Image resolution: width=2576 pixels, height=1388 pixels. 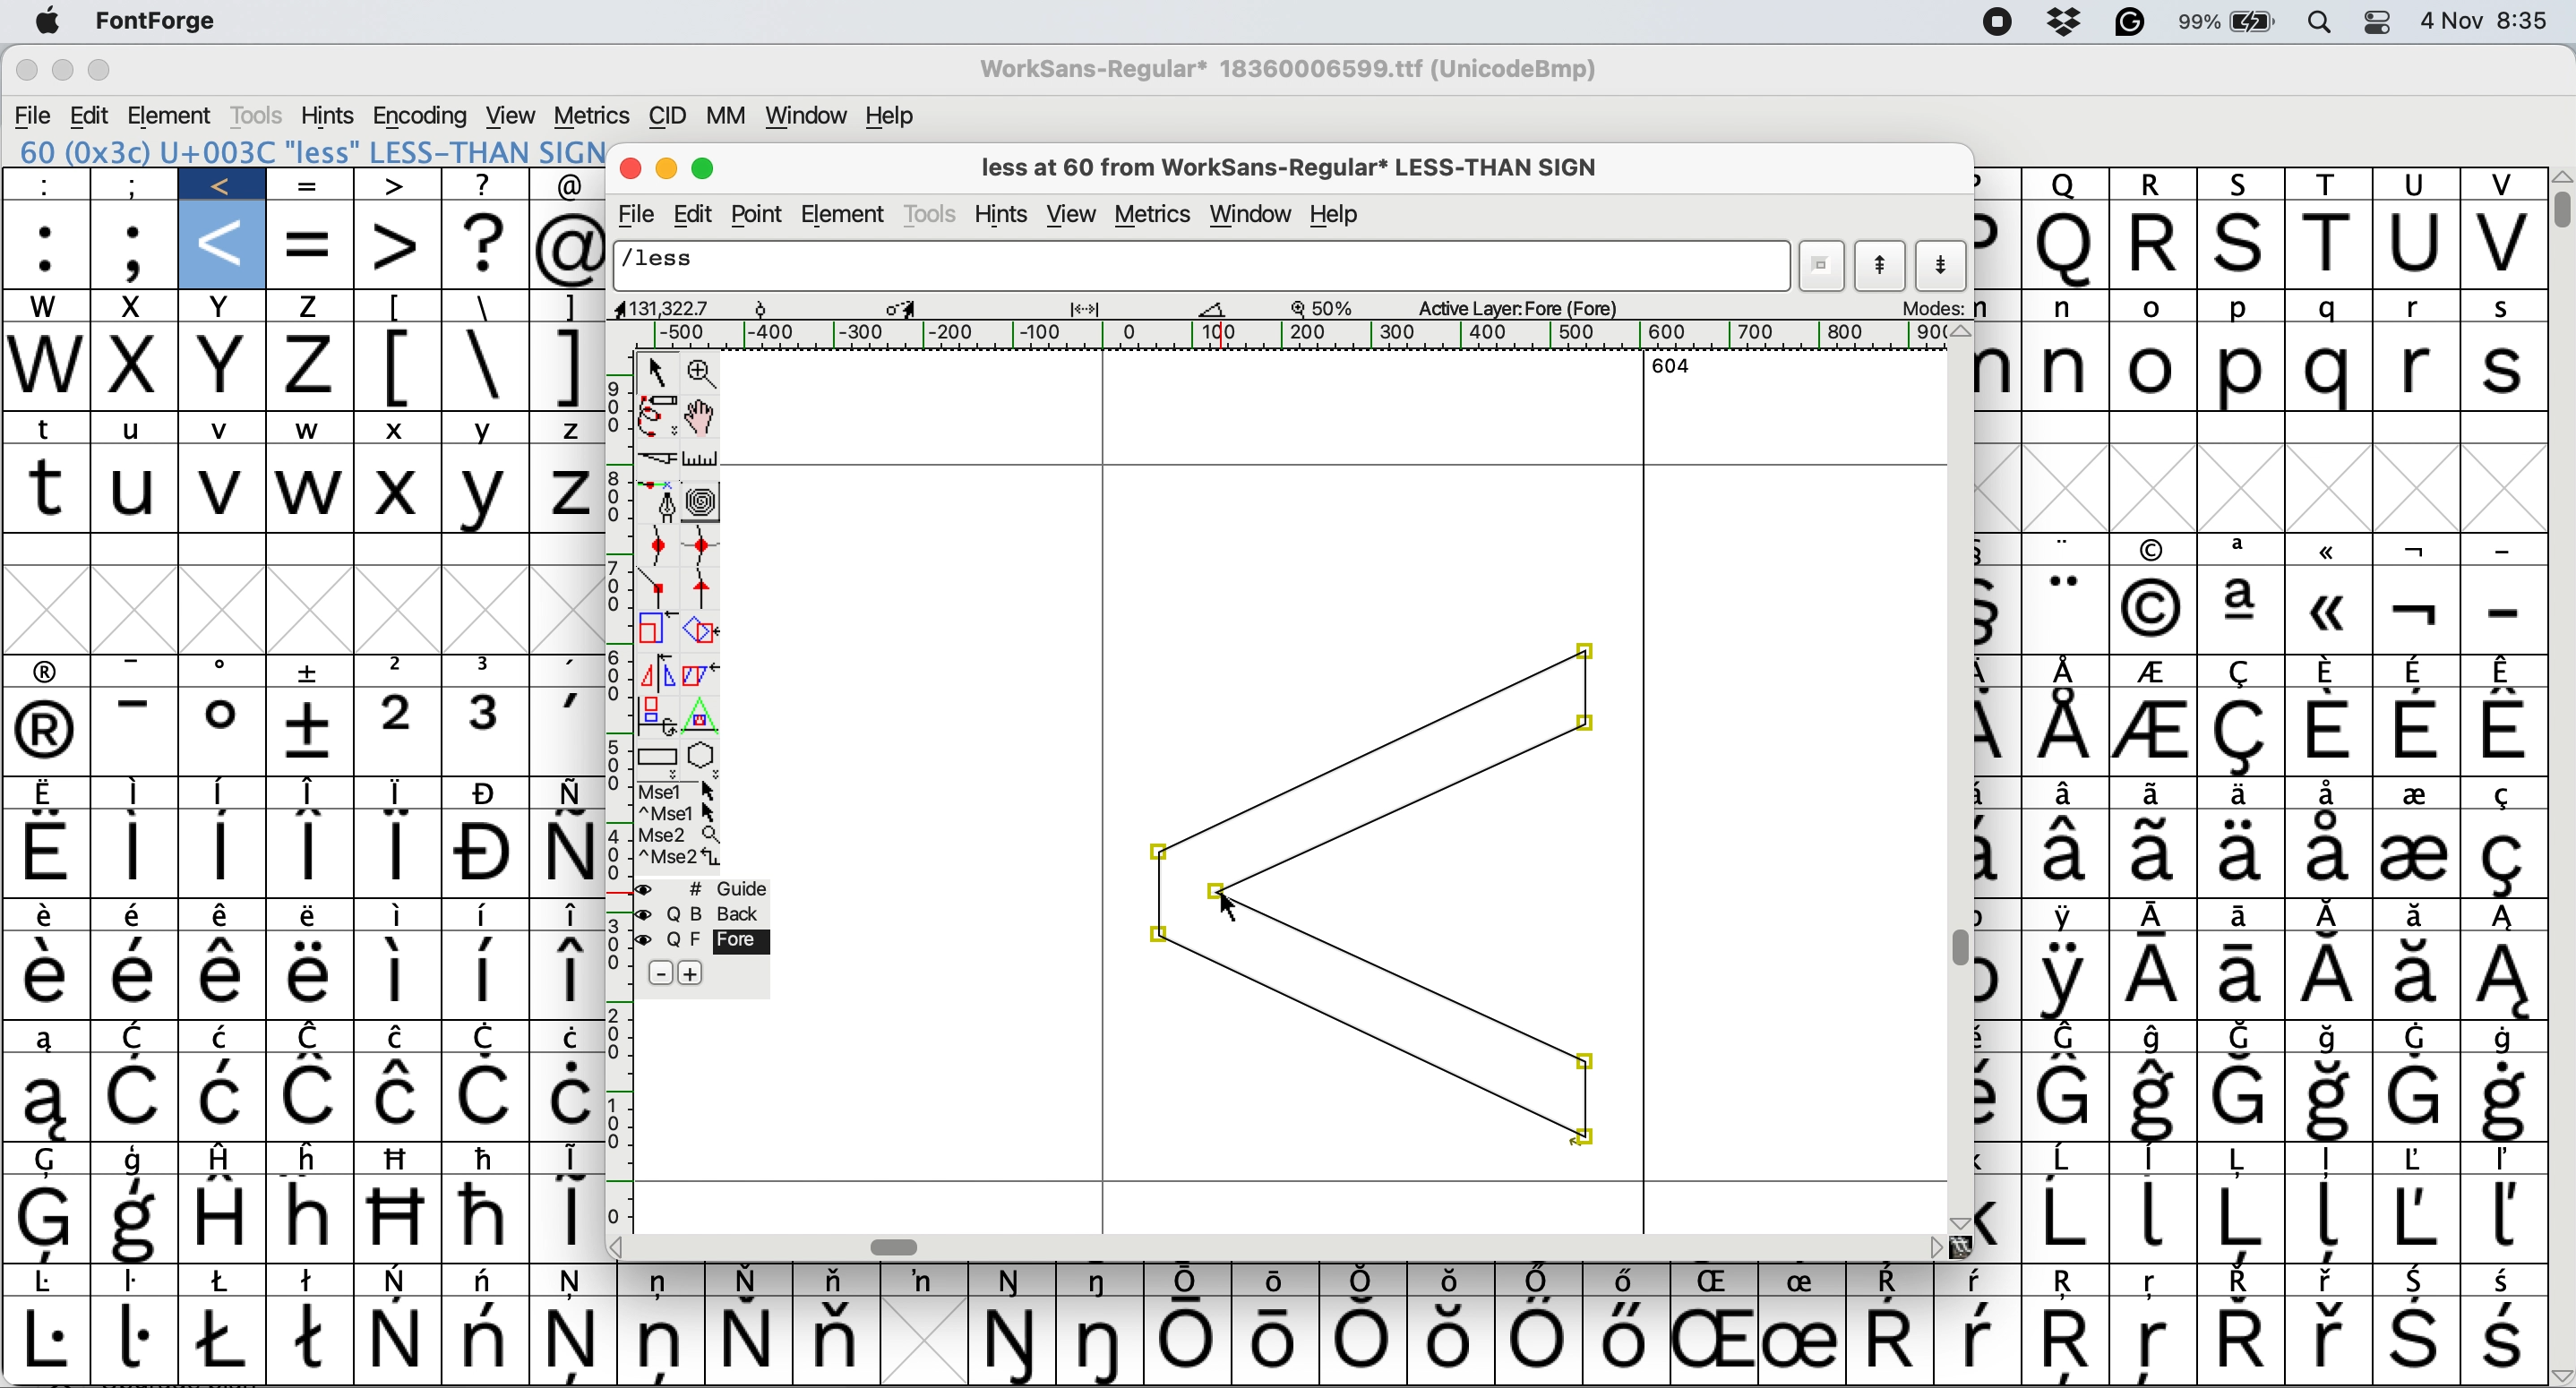 I want to click on q, so click(x=2065, y=184).